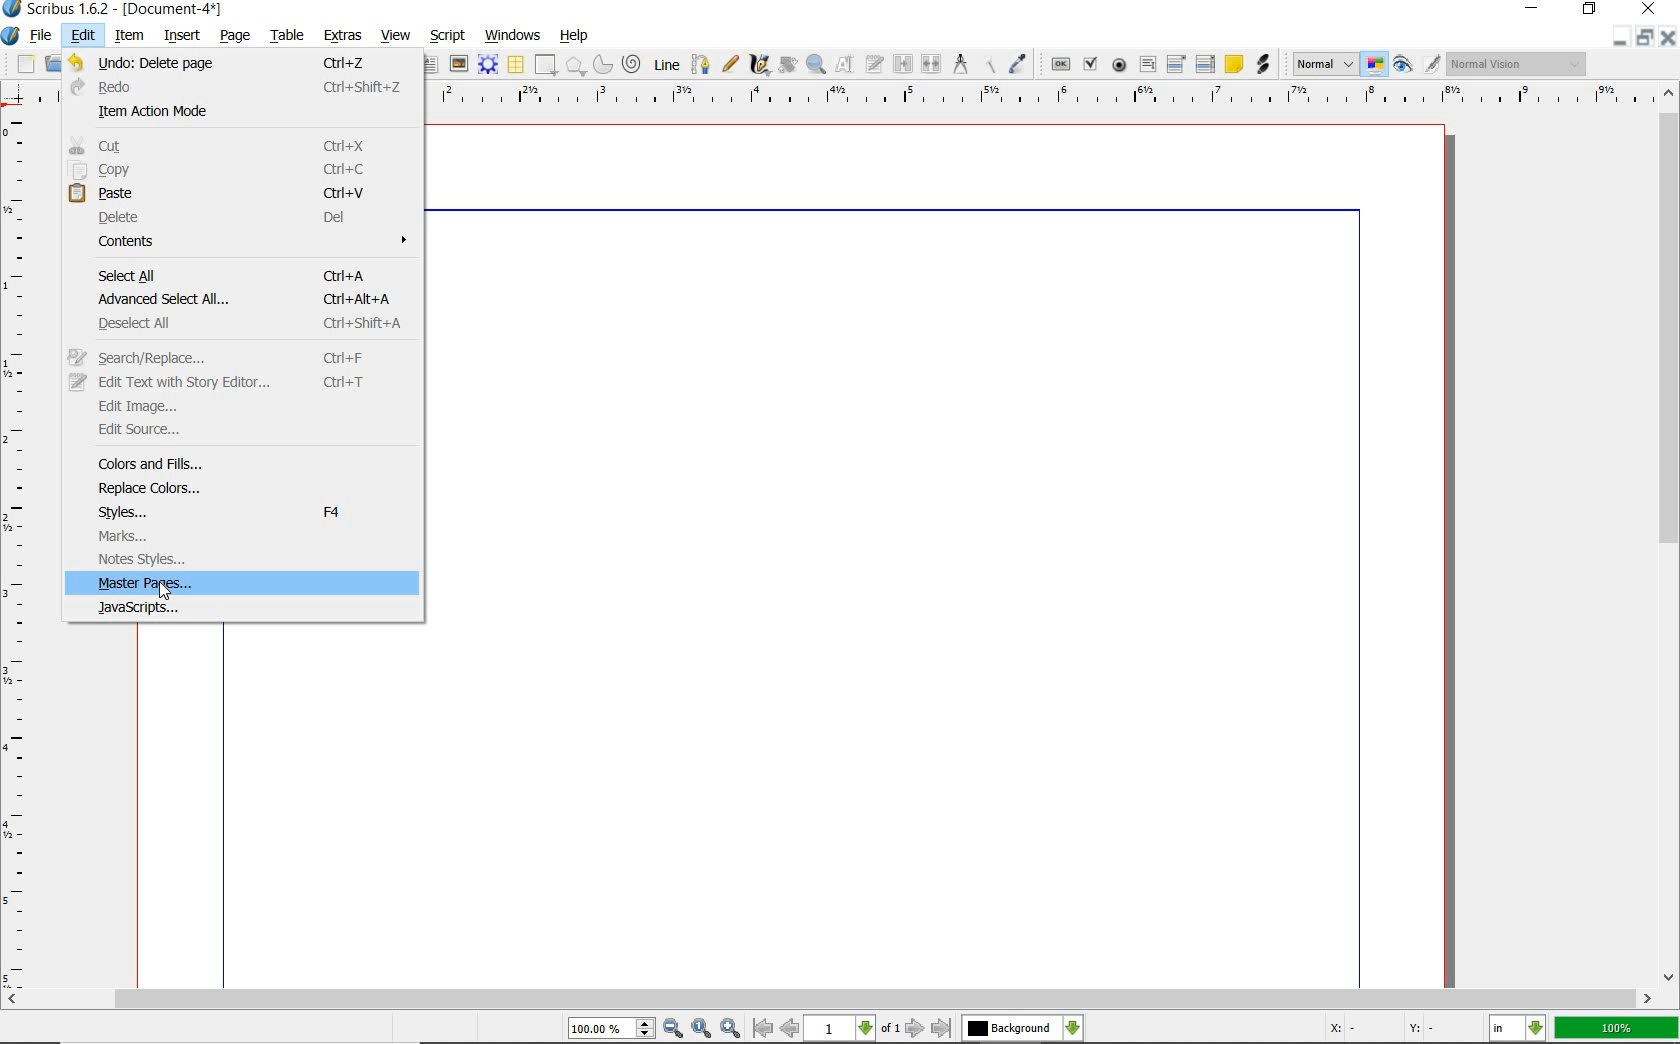 Image resolution: width=1680 pixels, height=1044 pixels. Describe the element at coordinates (1418, 64) in the screenshot. I see `preview mode` at that location.